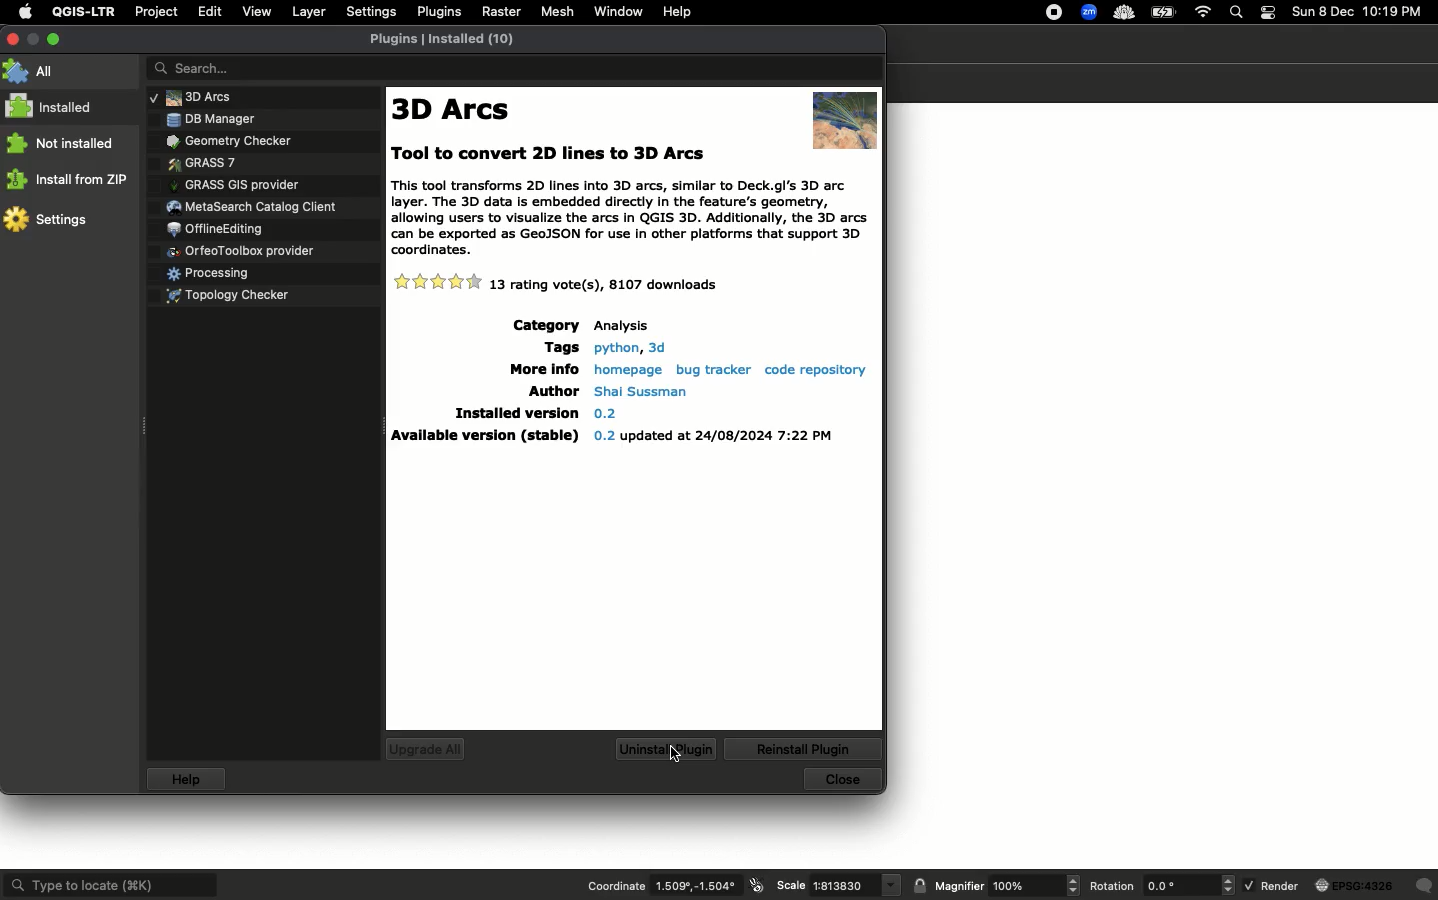 The height and width of the screenshot is (900, 1438). Describe the element at coordinates (372, 11) in the screenshot. I see `Settings` at that location.